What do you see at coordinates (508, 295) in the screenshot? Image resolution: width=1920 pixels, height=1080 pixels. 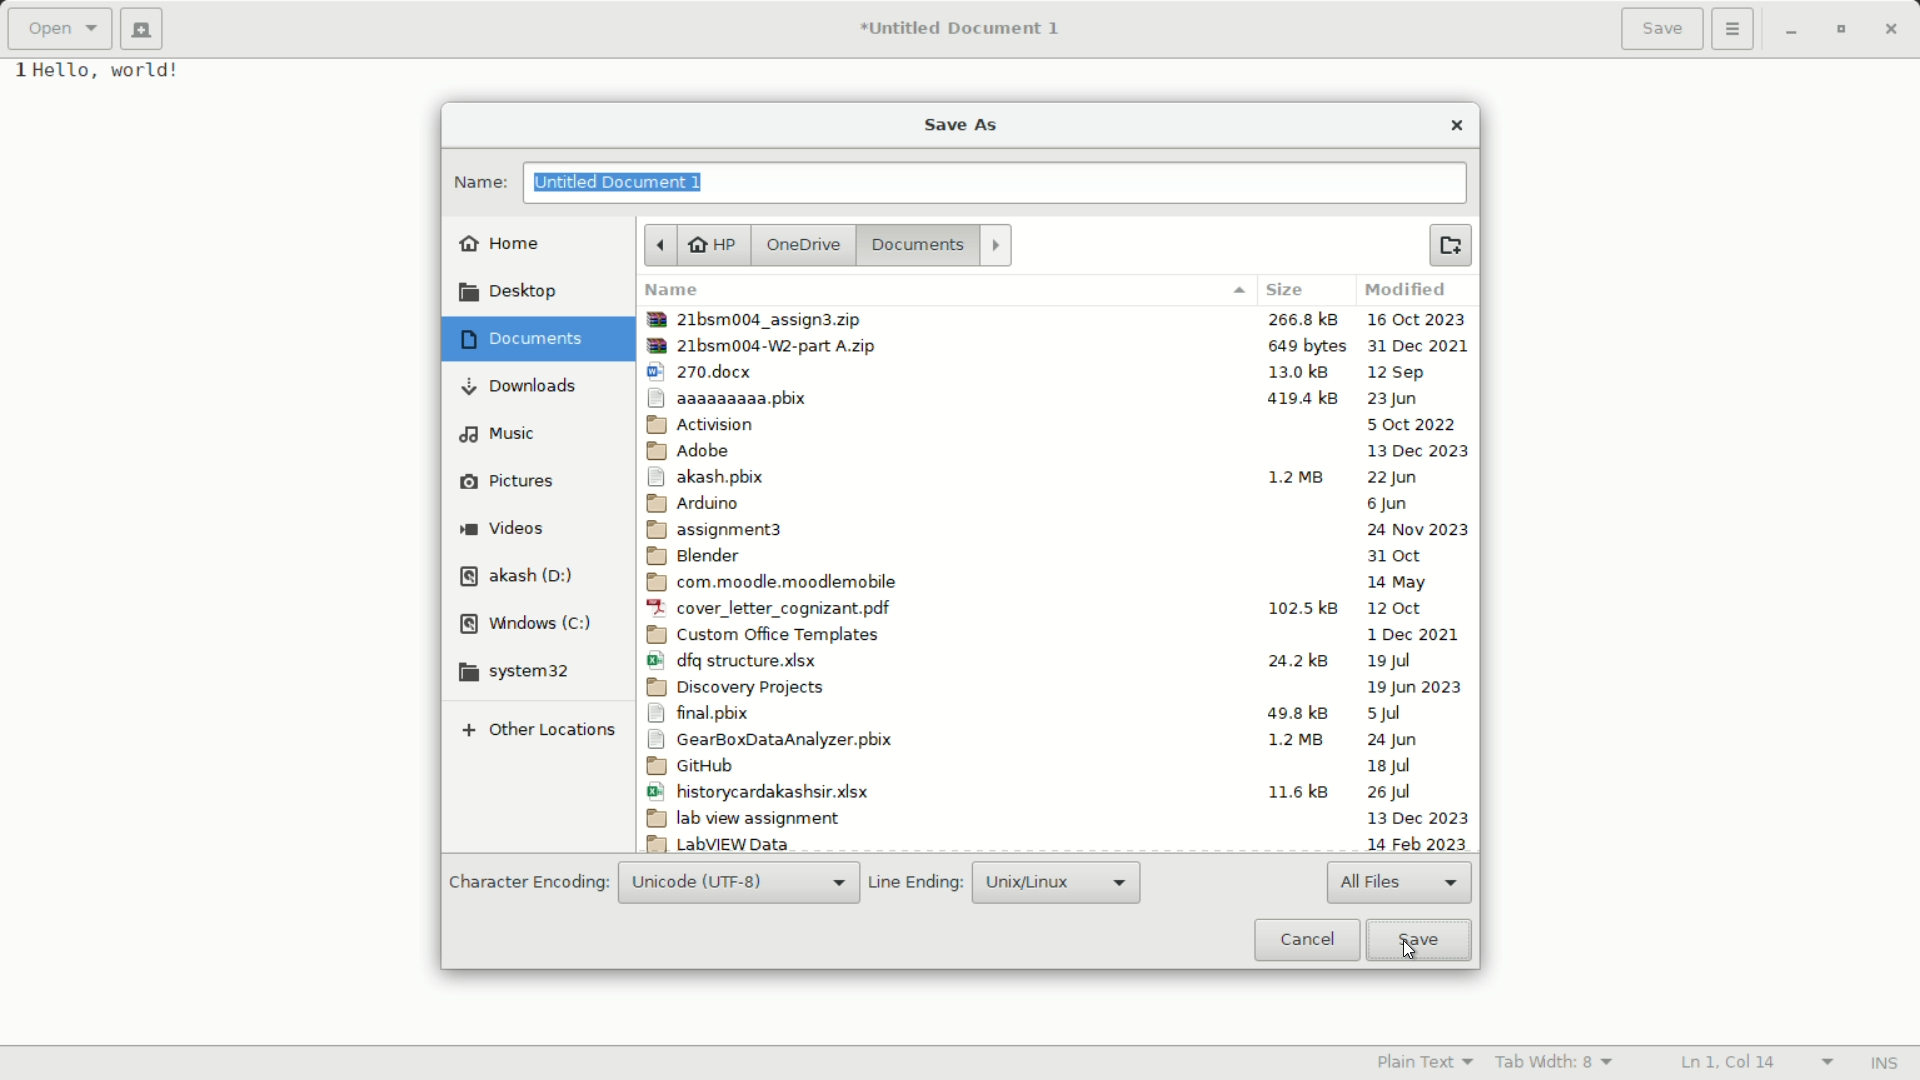 I see `desktop` at bounding box center [508, 295].